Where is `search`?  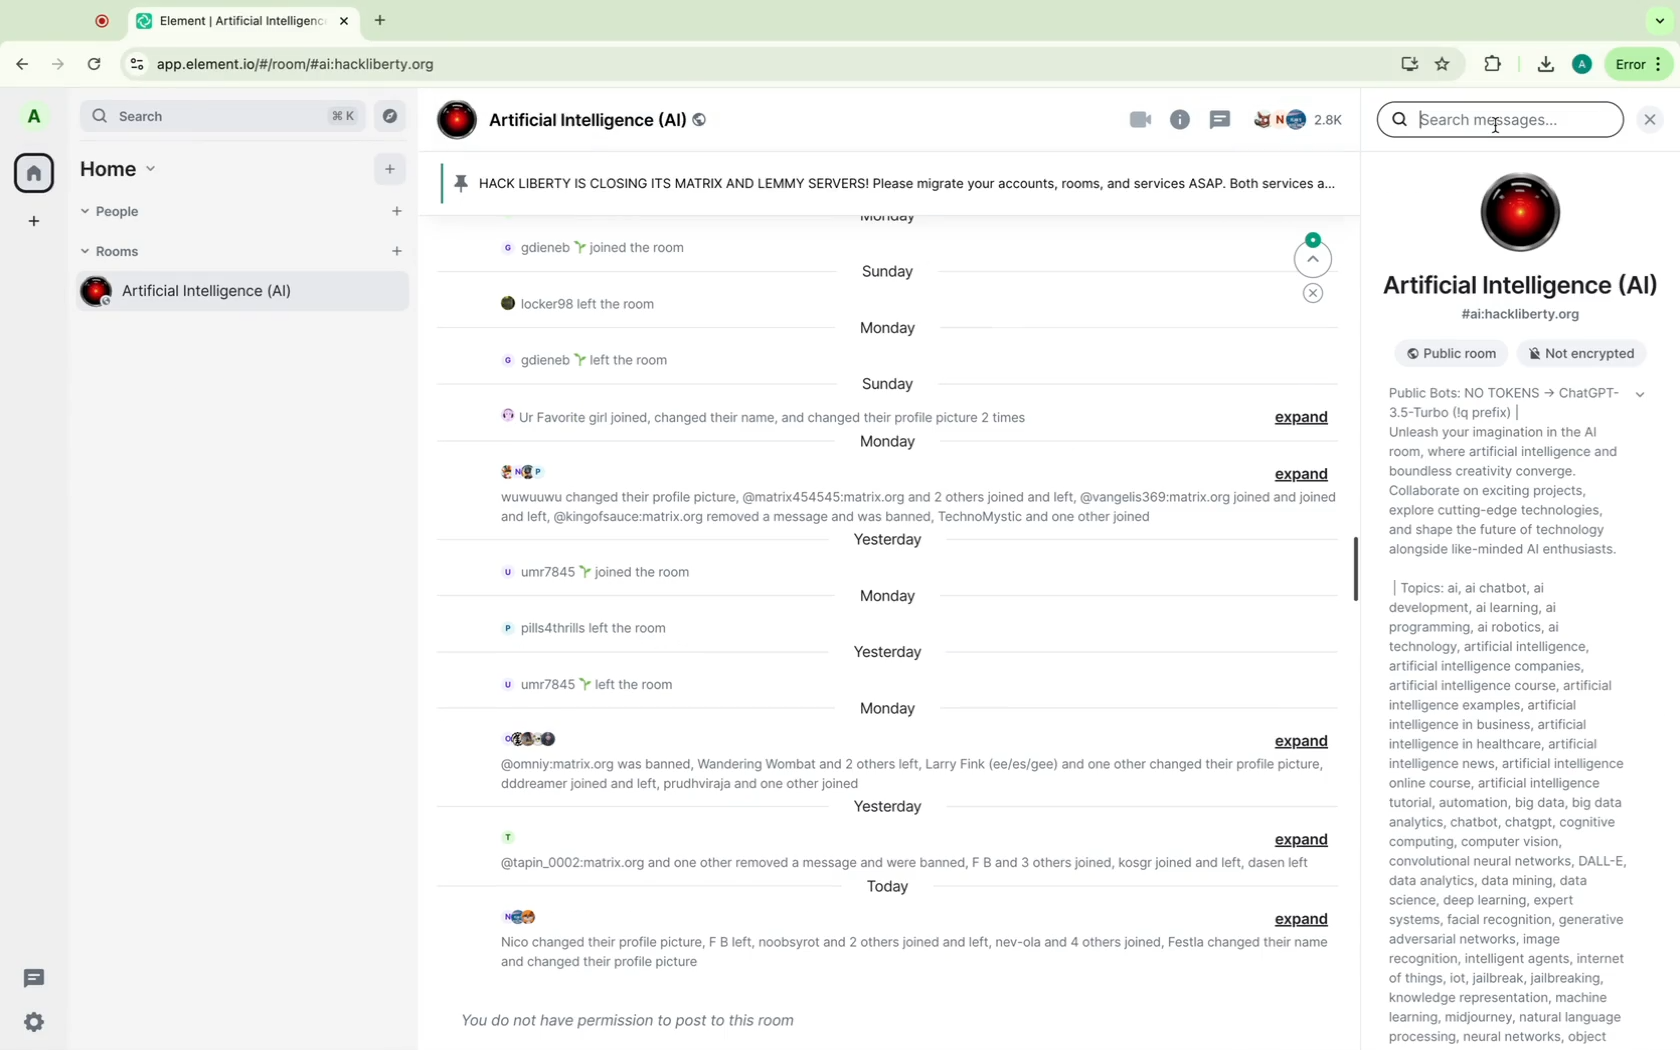 search is located at coordinates (224, 116).